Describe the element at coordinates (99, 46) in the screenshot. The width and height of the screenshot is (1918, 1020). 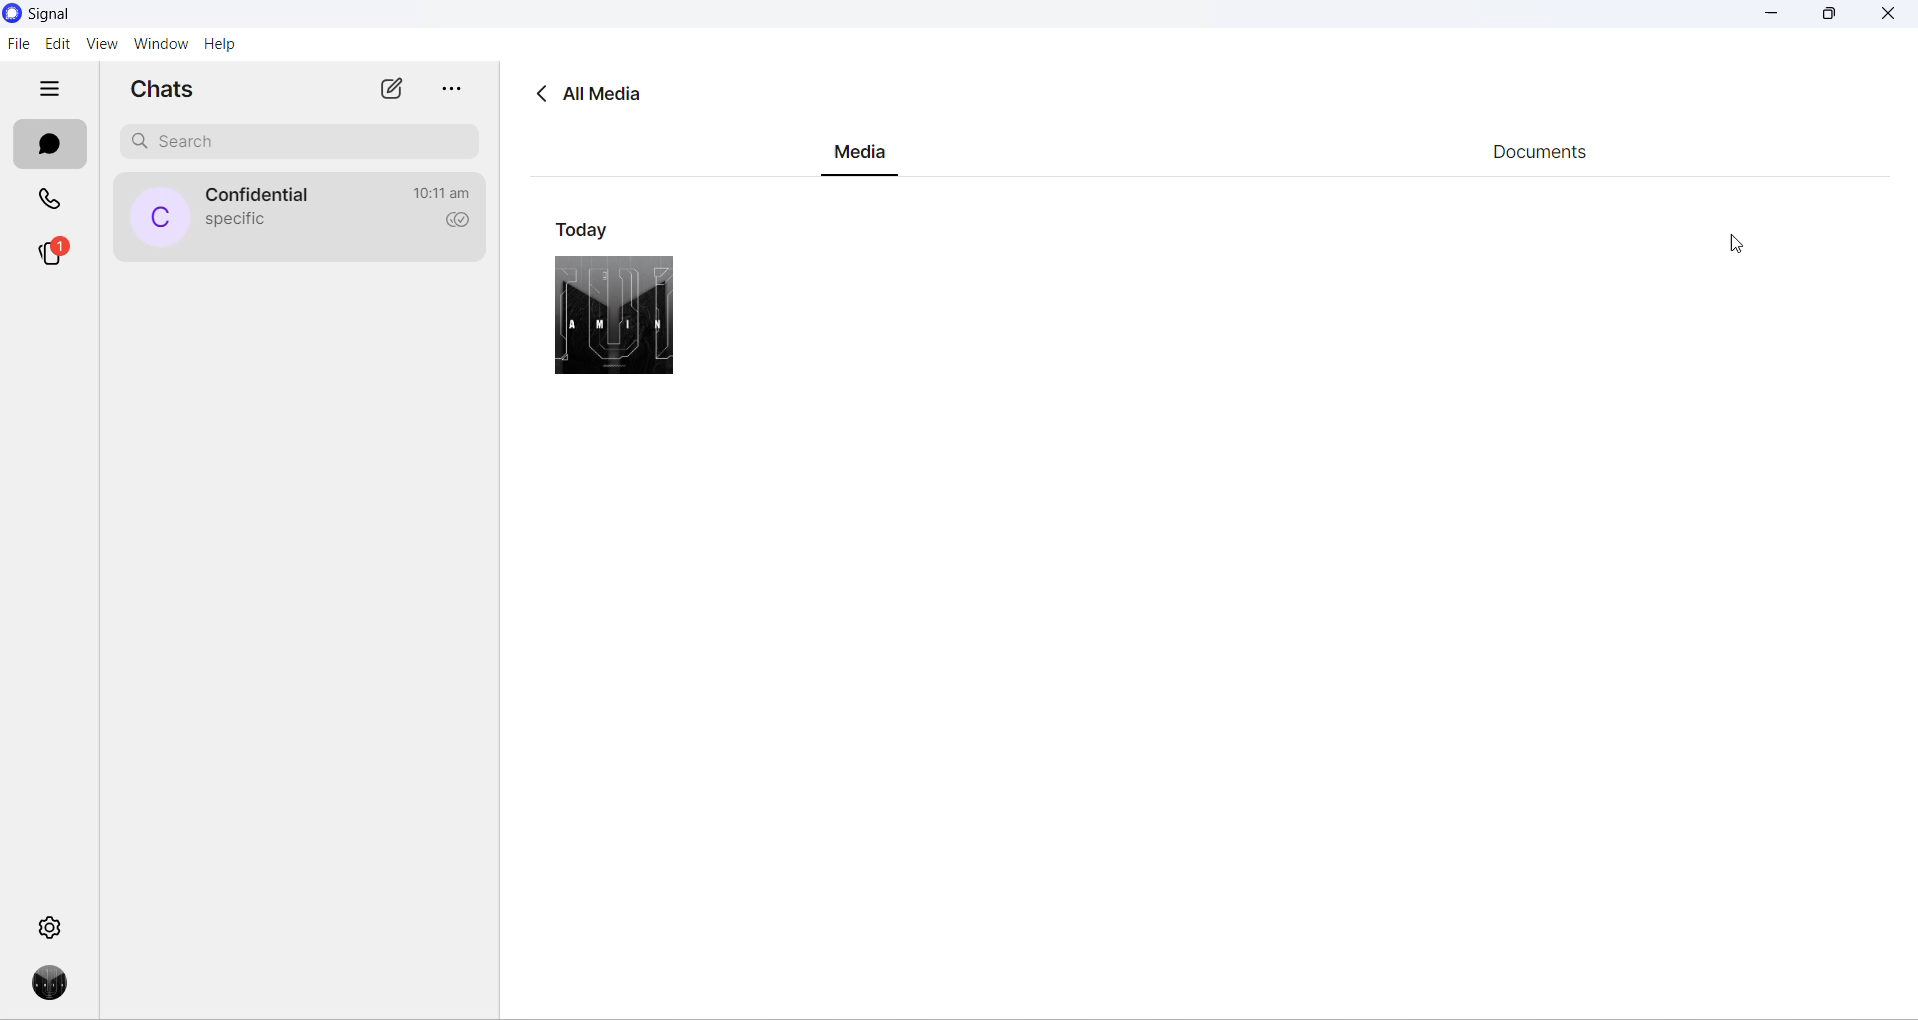
I see `view` at that location.